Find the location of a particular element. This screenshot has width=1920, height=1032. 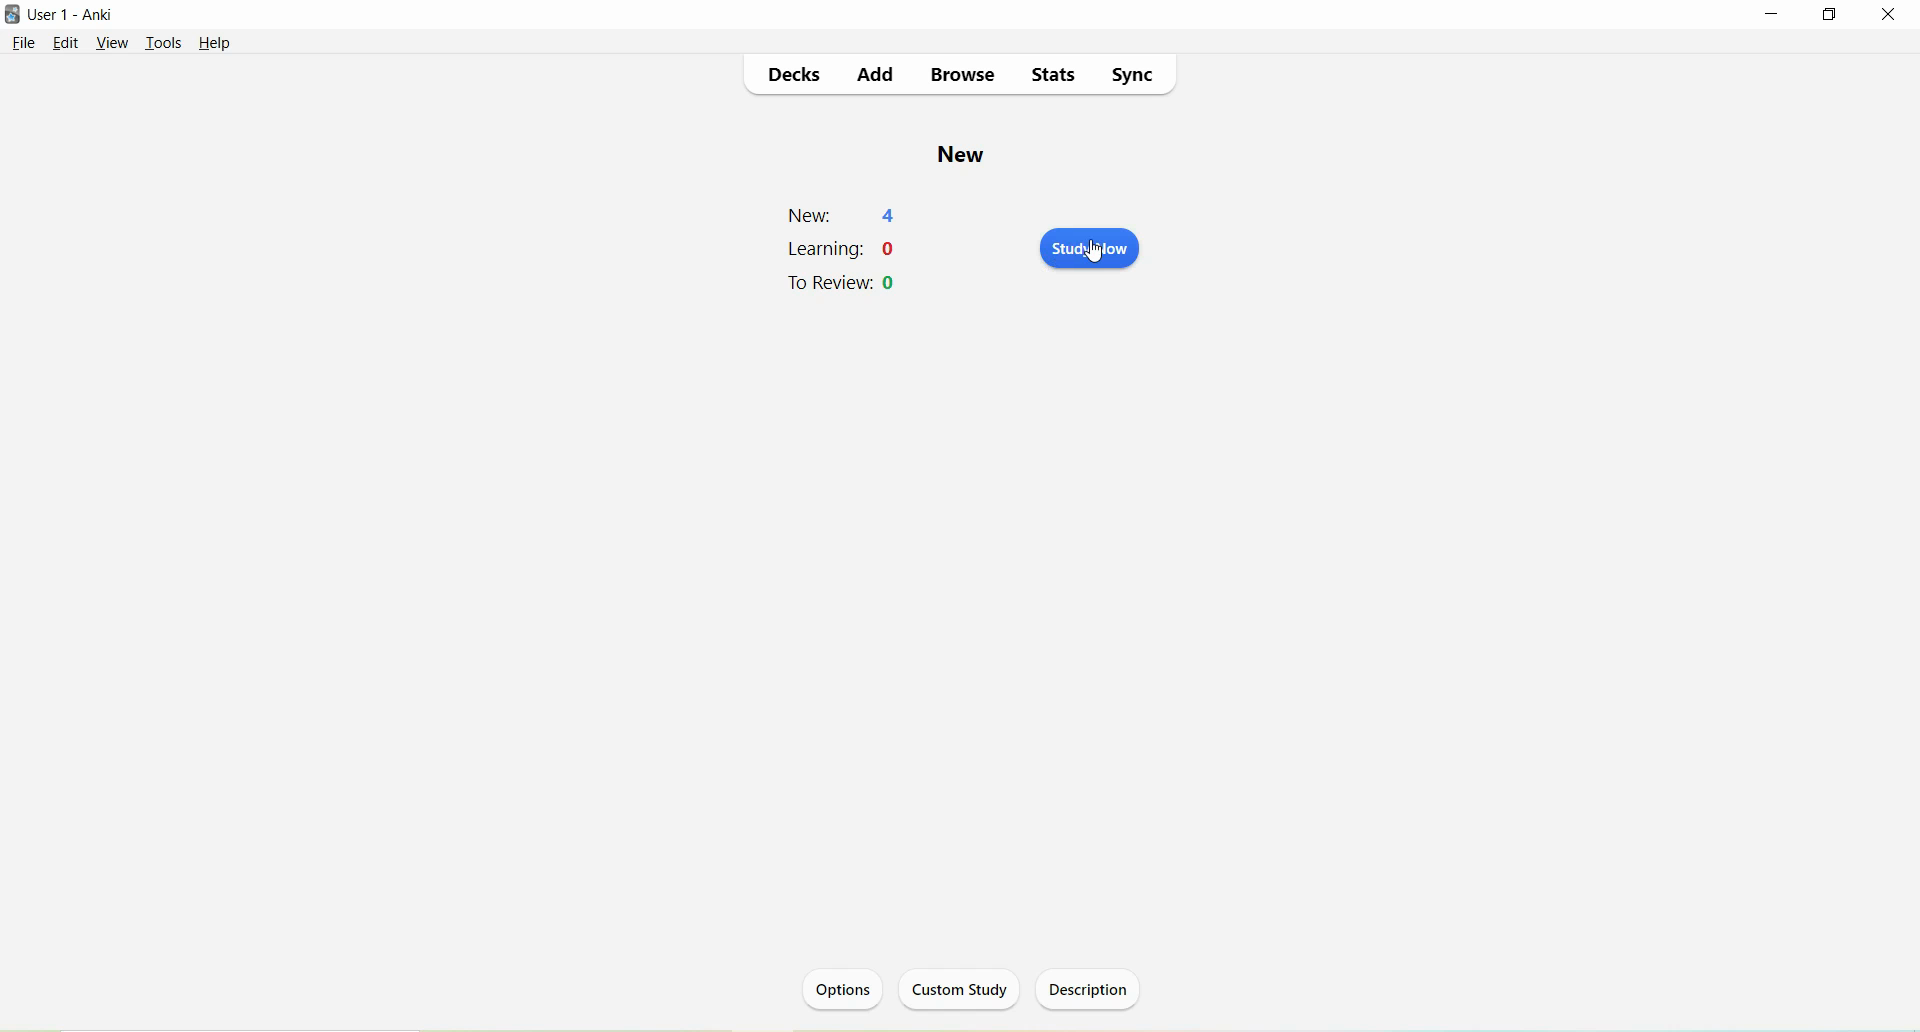

0 is located at coordinates (893, 249).